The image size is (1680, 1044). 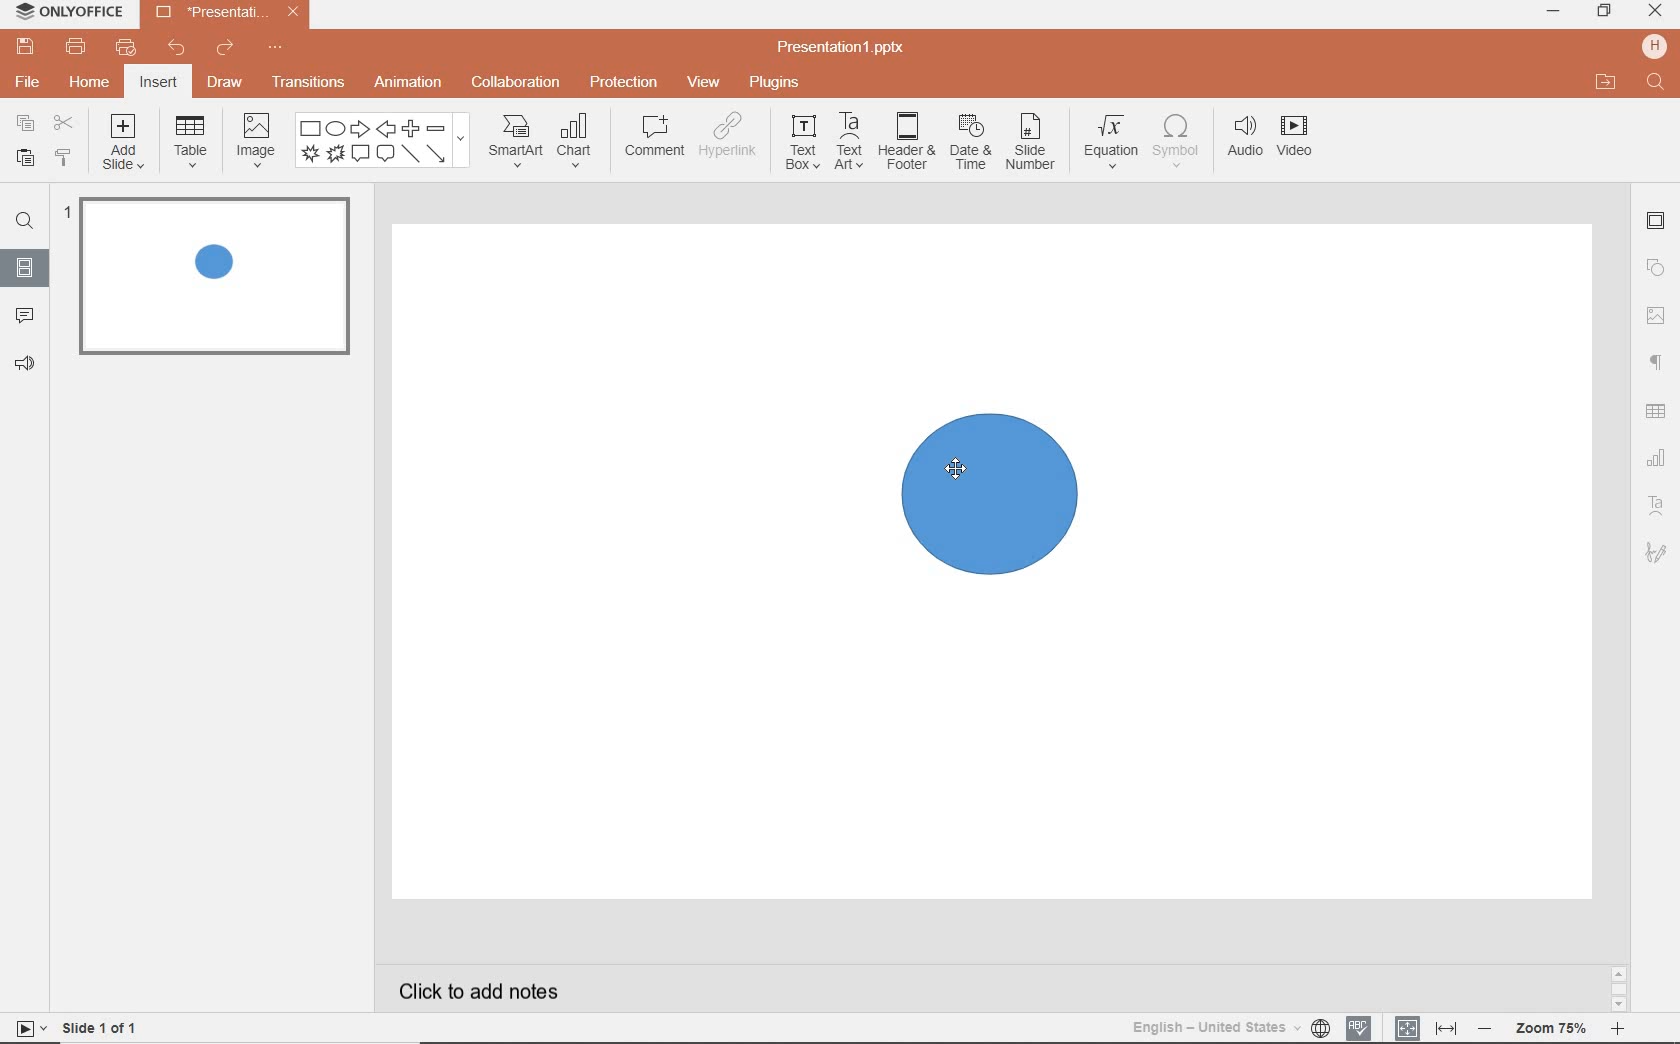 I want to click on undo, so click(x=179, y=49).